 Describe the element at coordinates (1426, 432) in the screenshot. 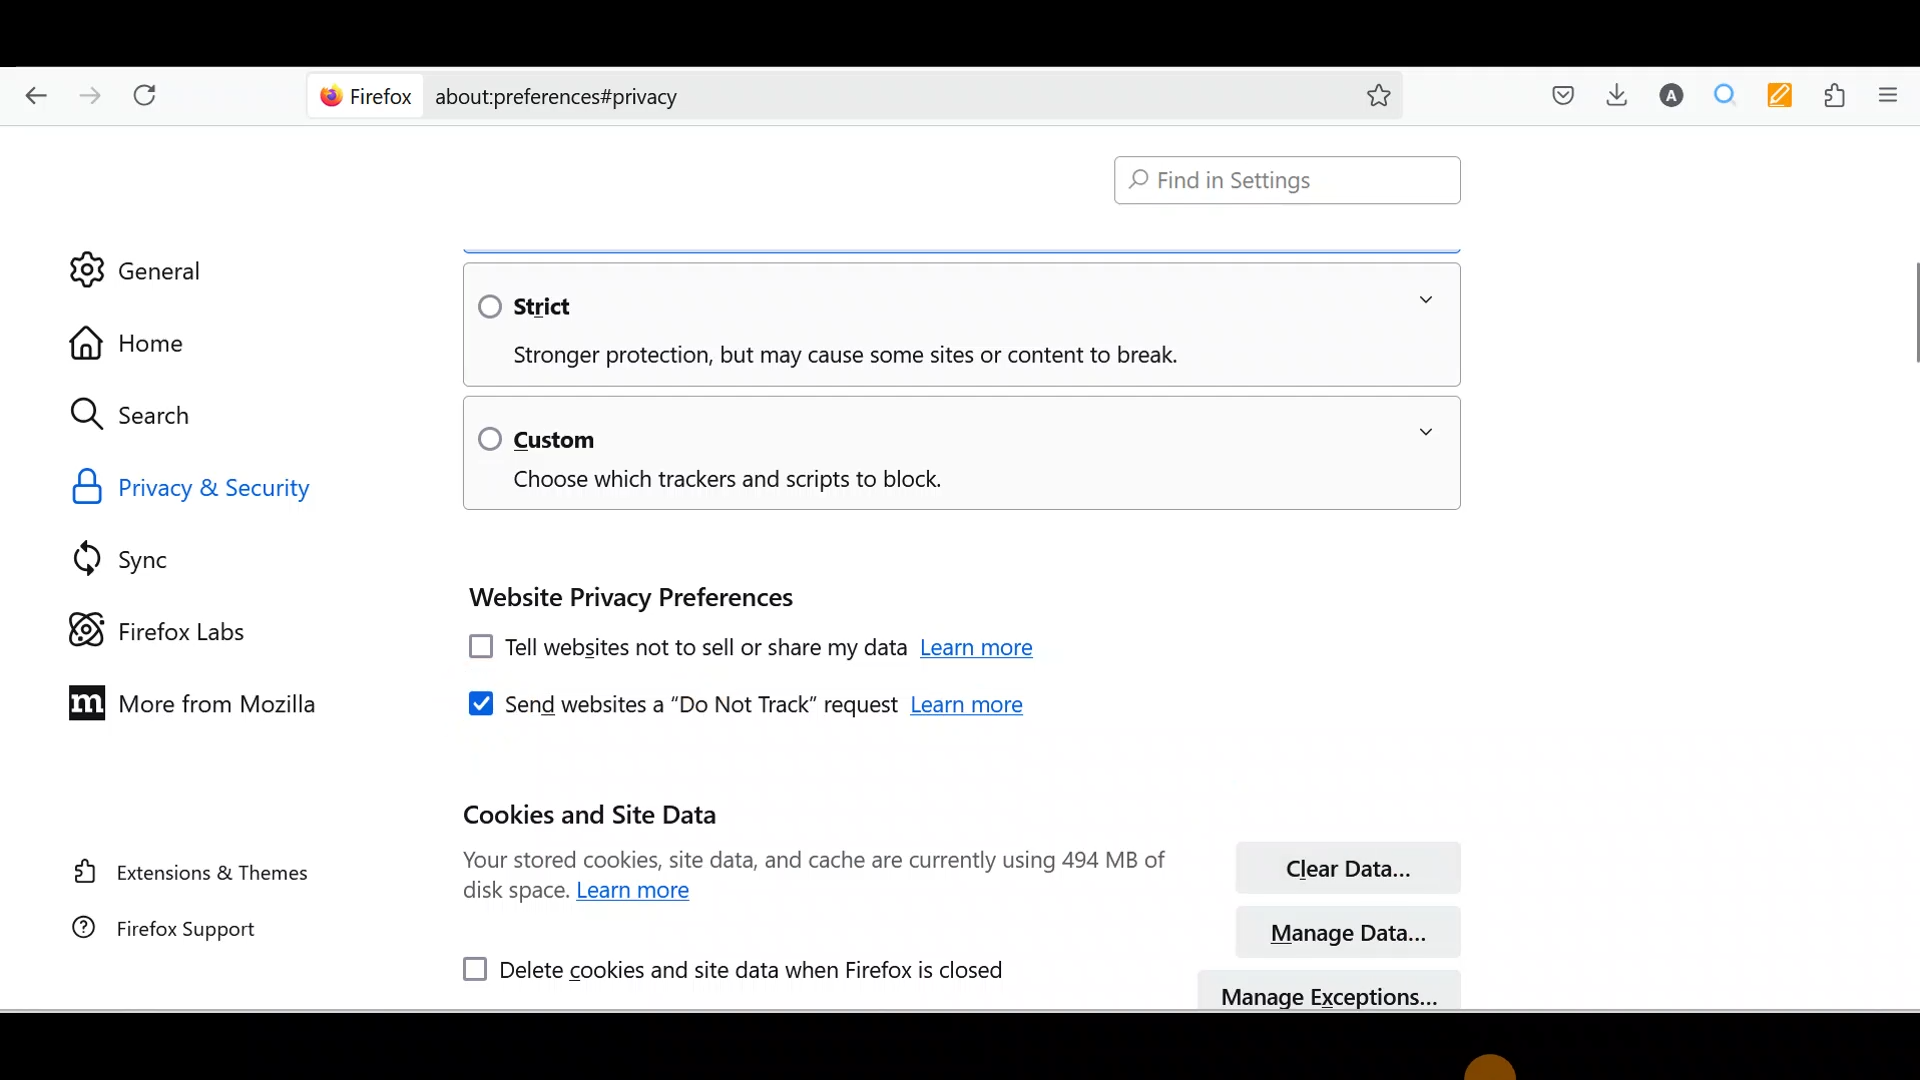

I see `expand` at that location.